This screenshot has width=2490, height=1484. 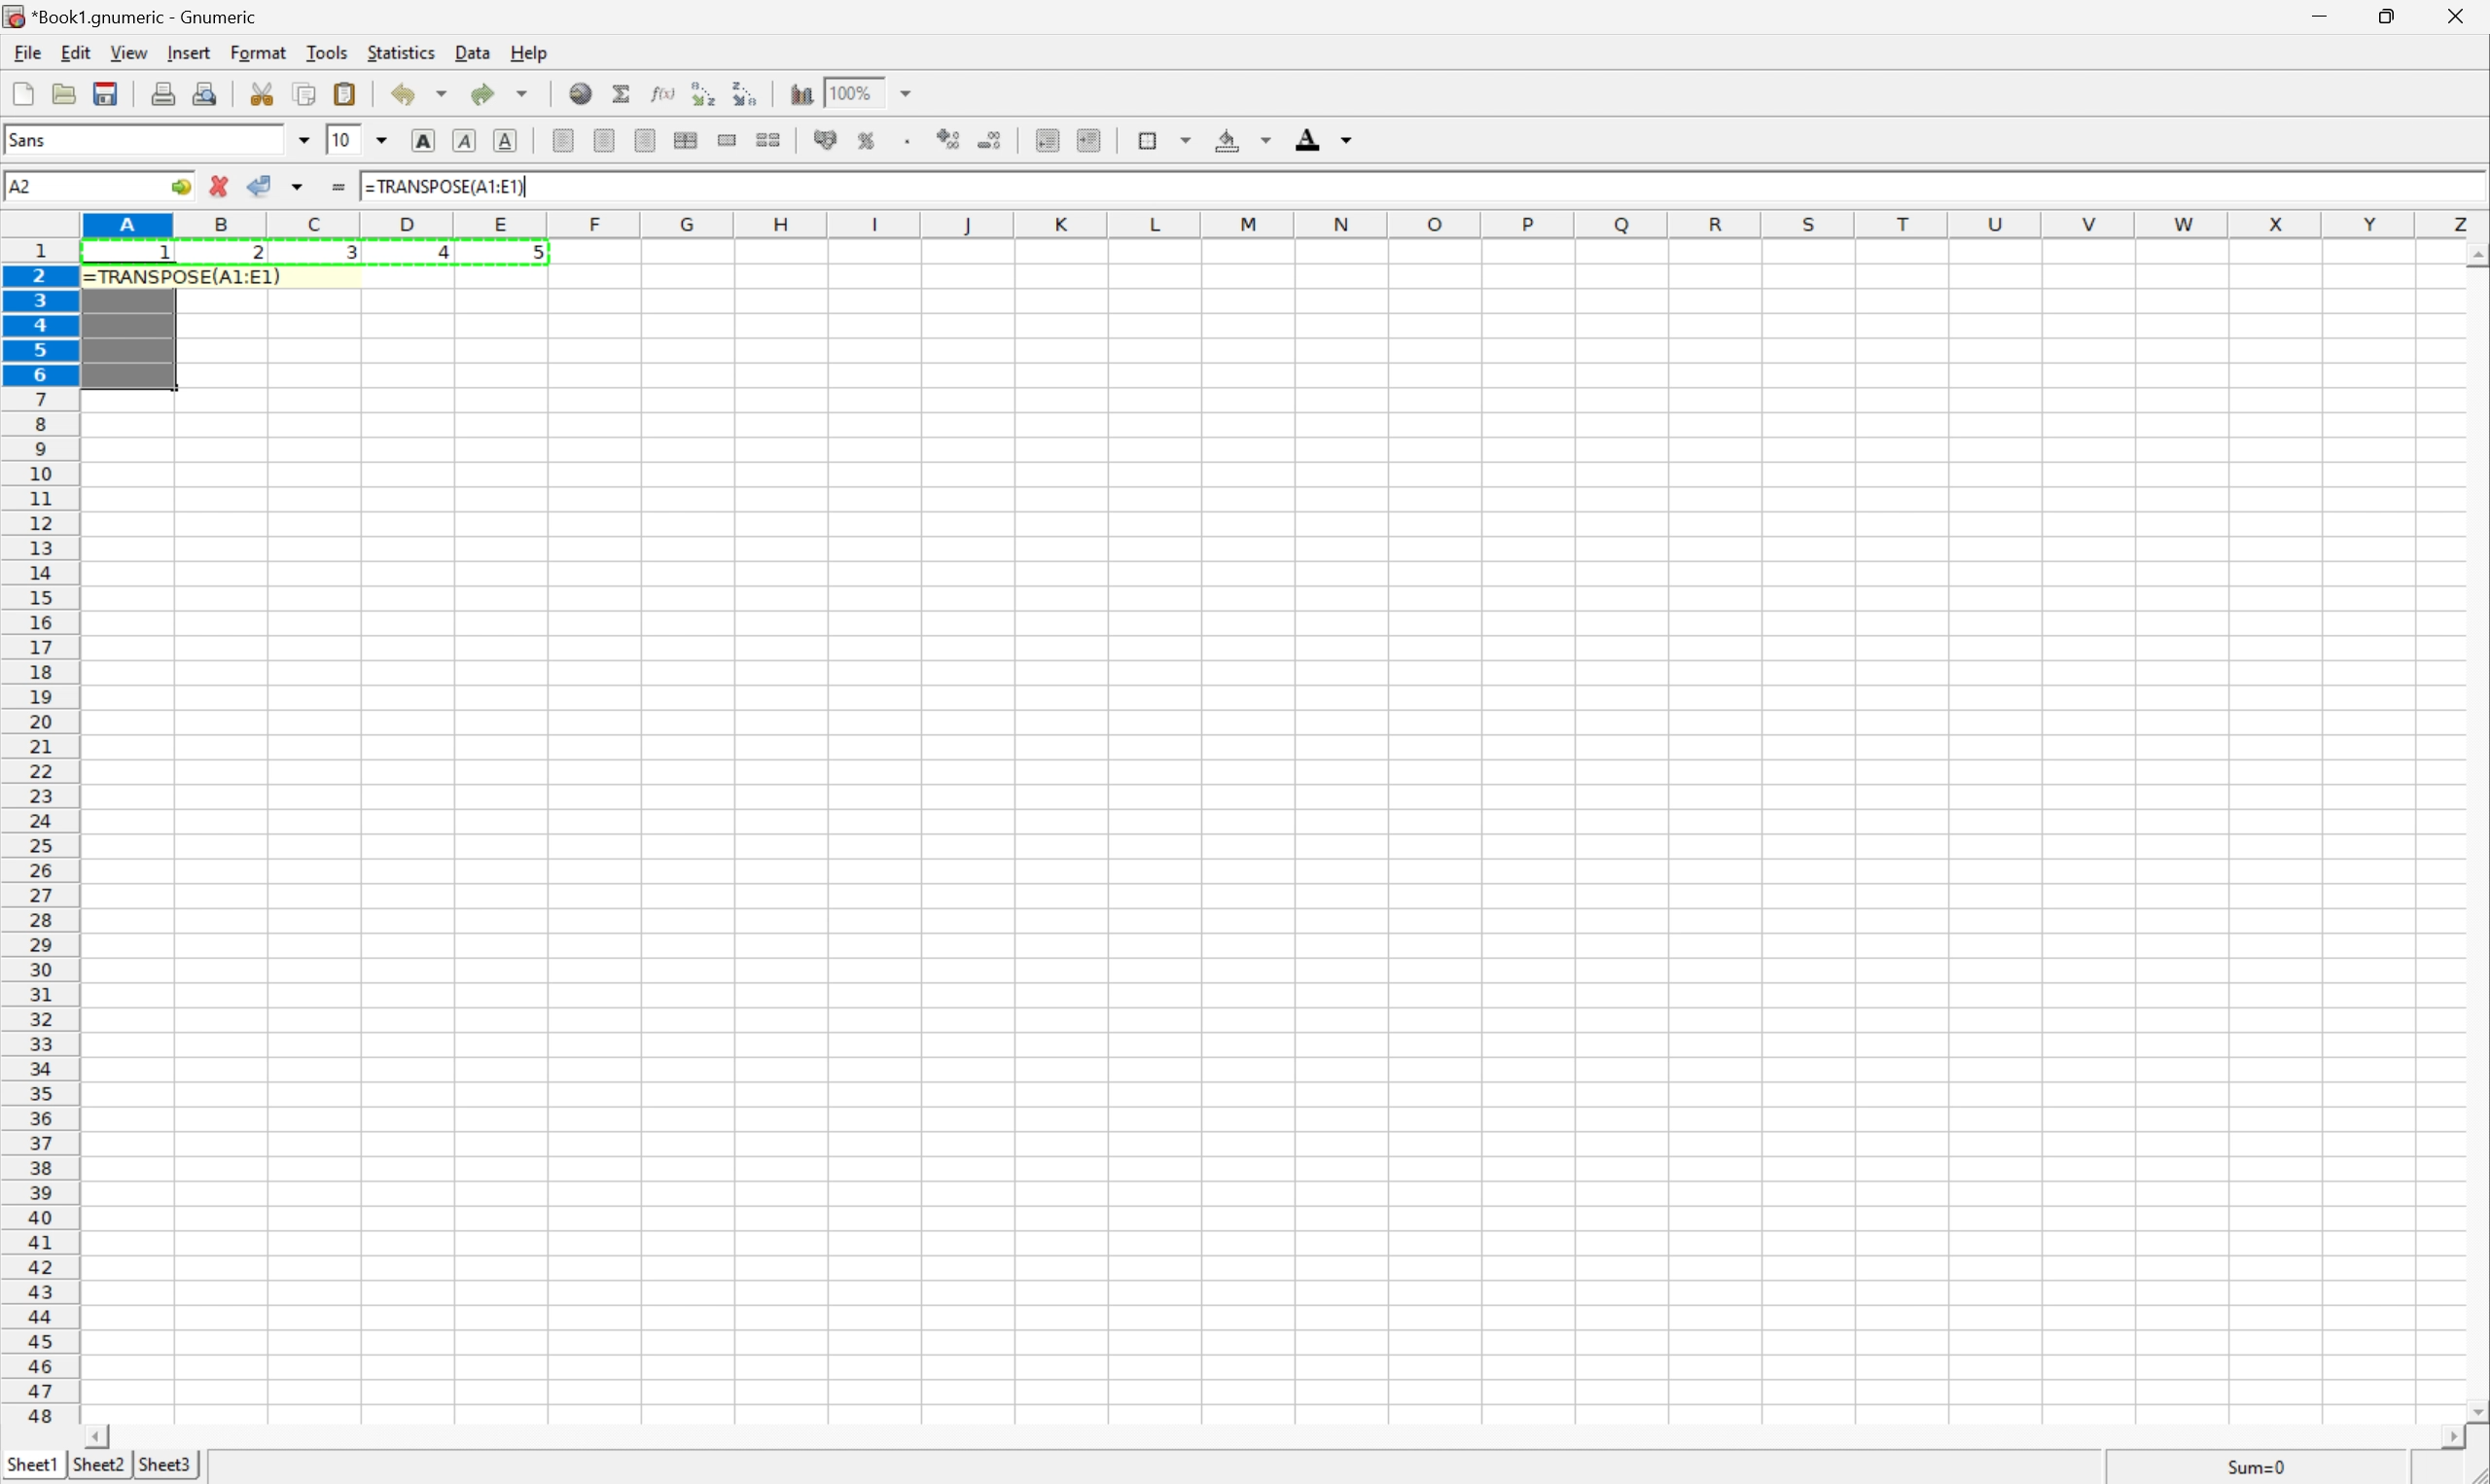 I want to click on edit, so click(x=72, y=51).